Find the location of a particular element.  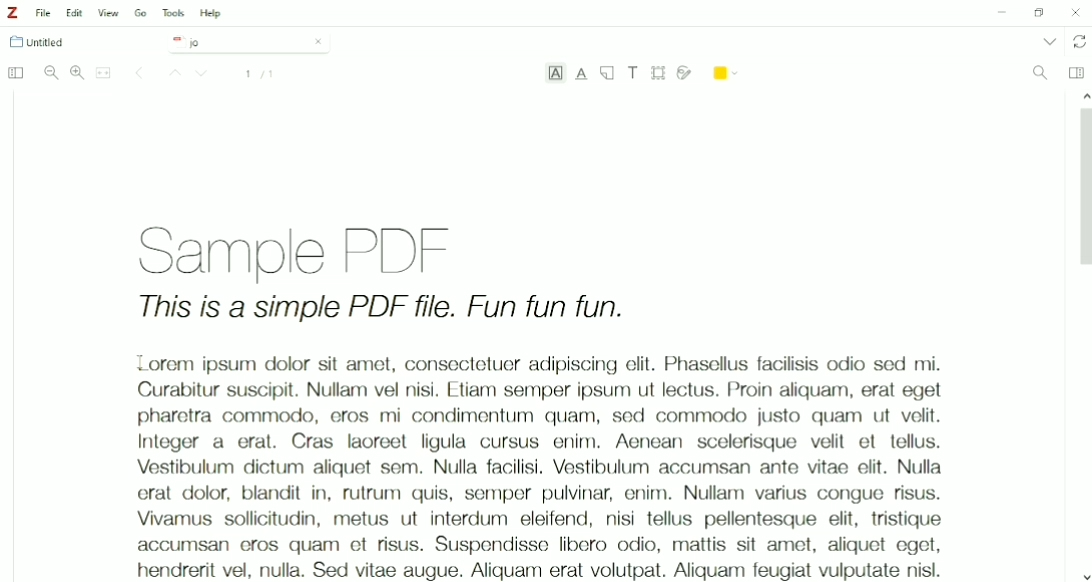

Toggle Context Pane is located at coordinates (1076, 72).